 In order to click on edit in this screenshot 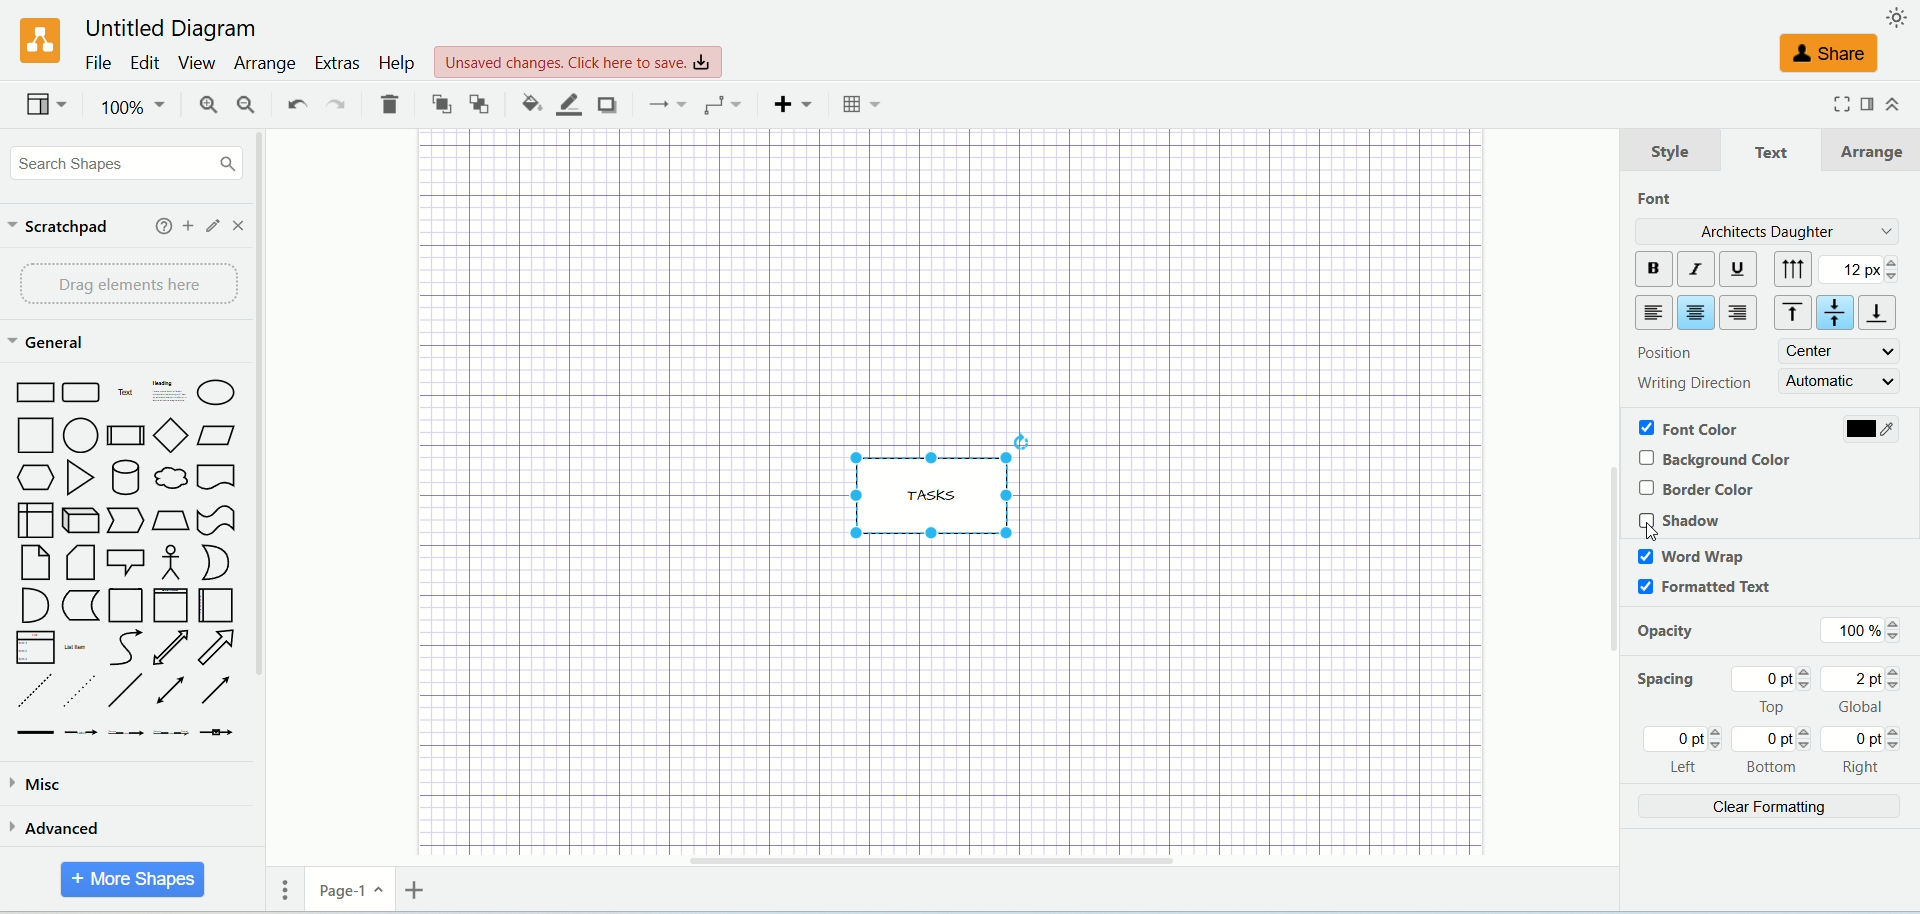, I will do `click(141, 61)`.